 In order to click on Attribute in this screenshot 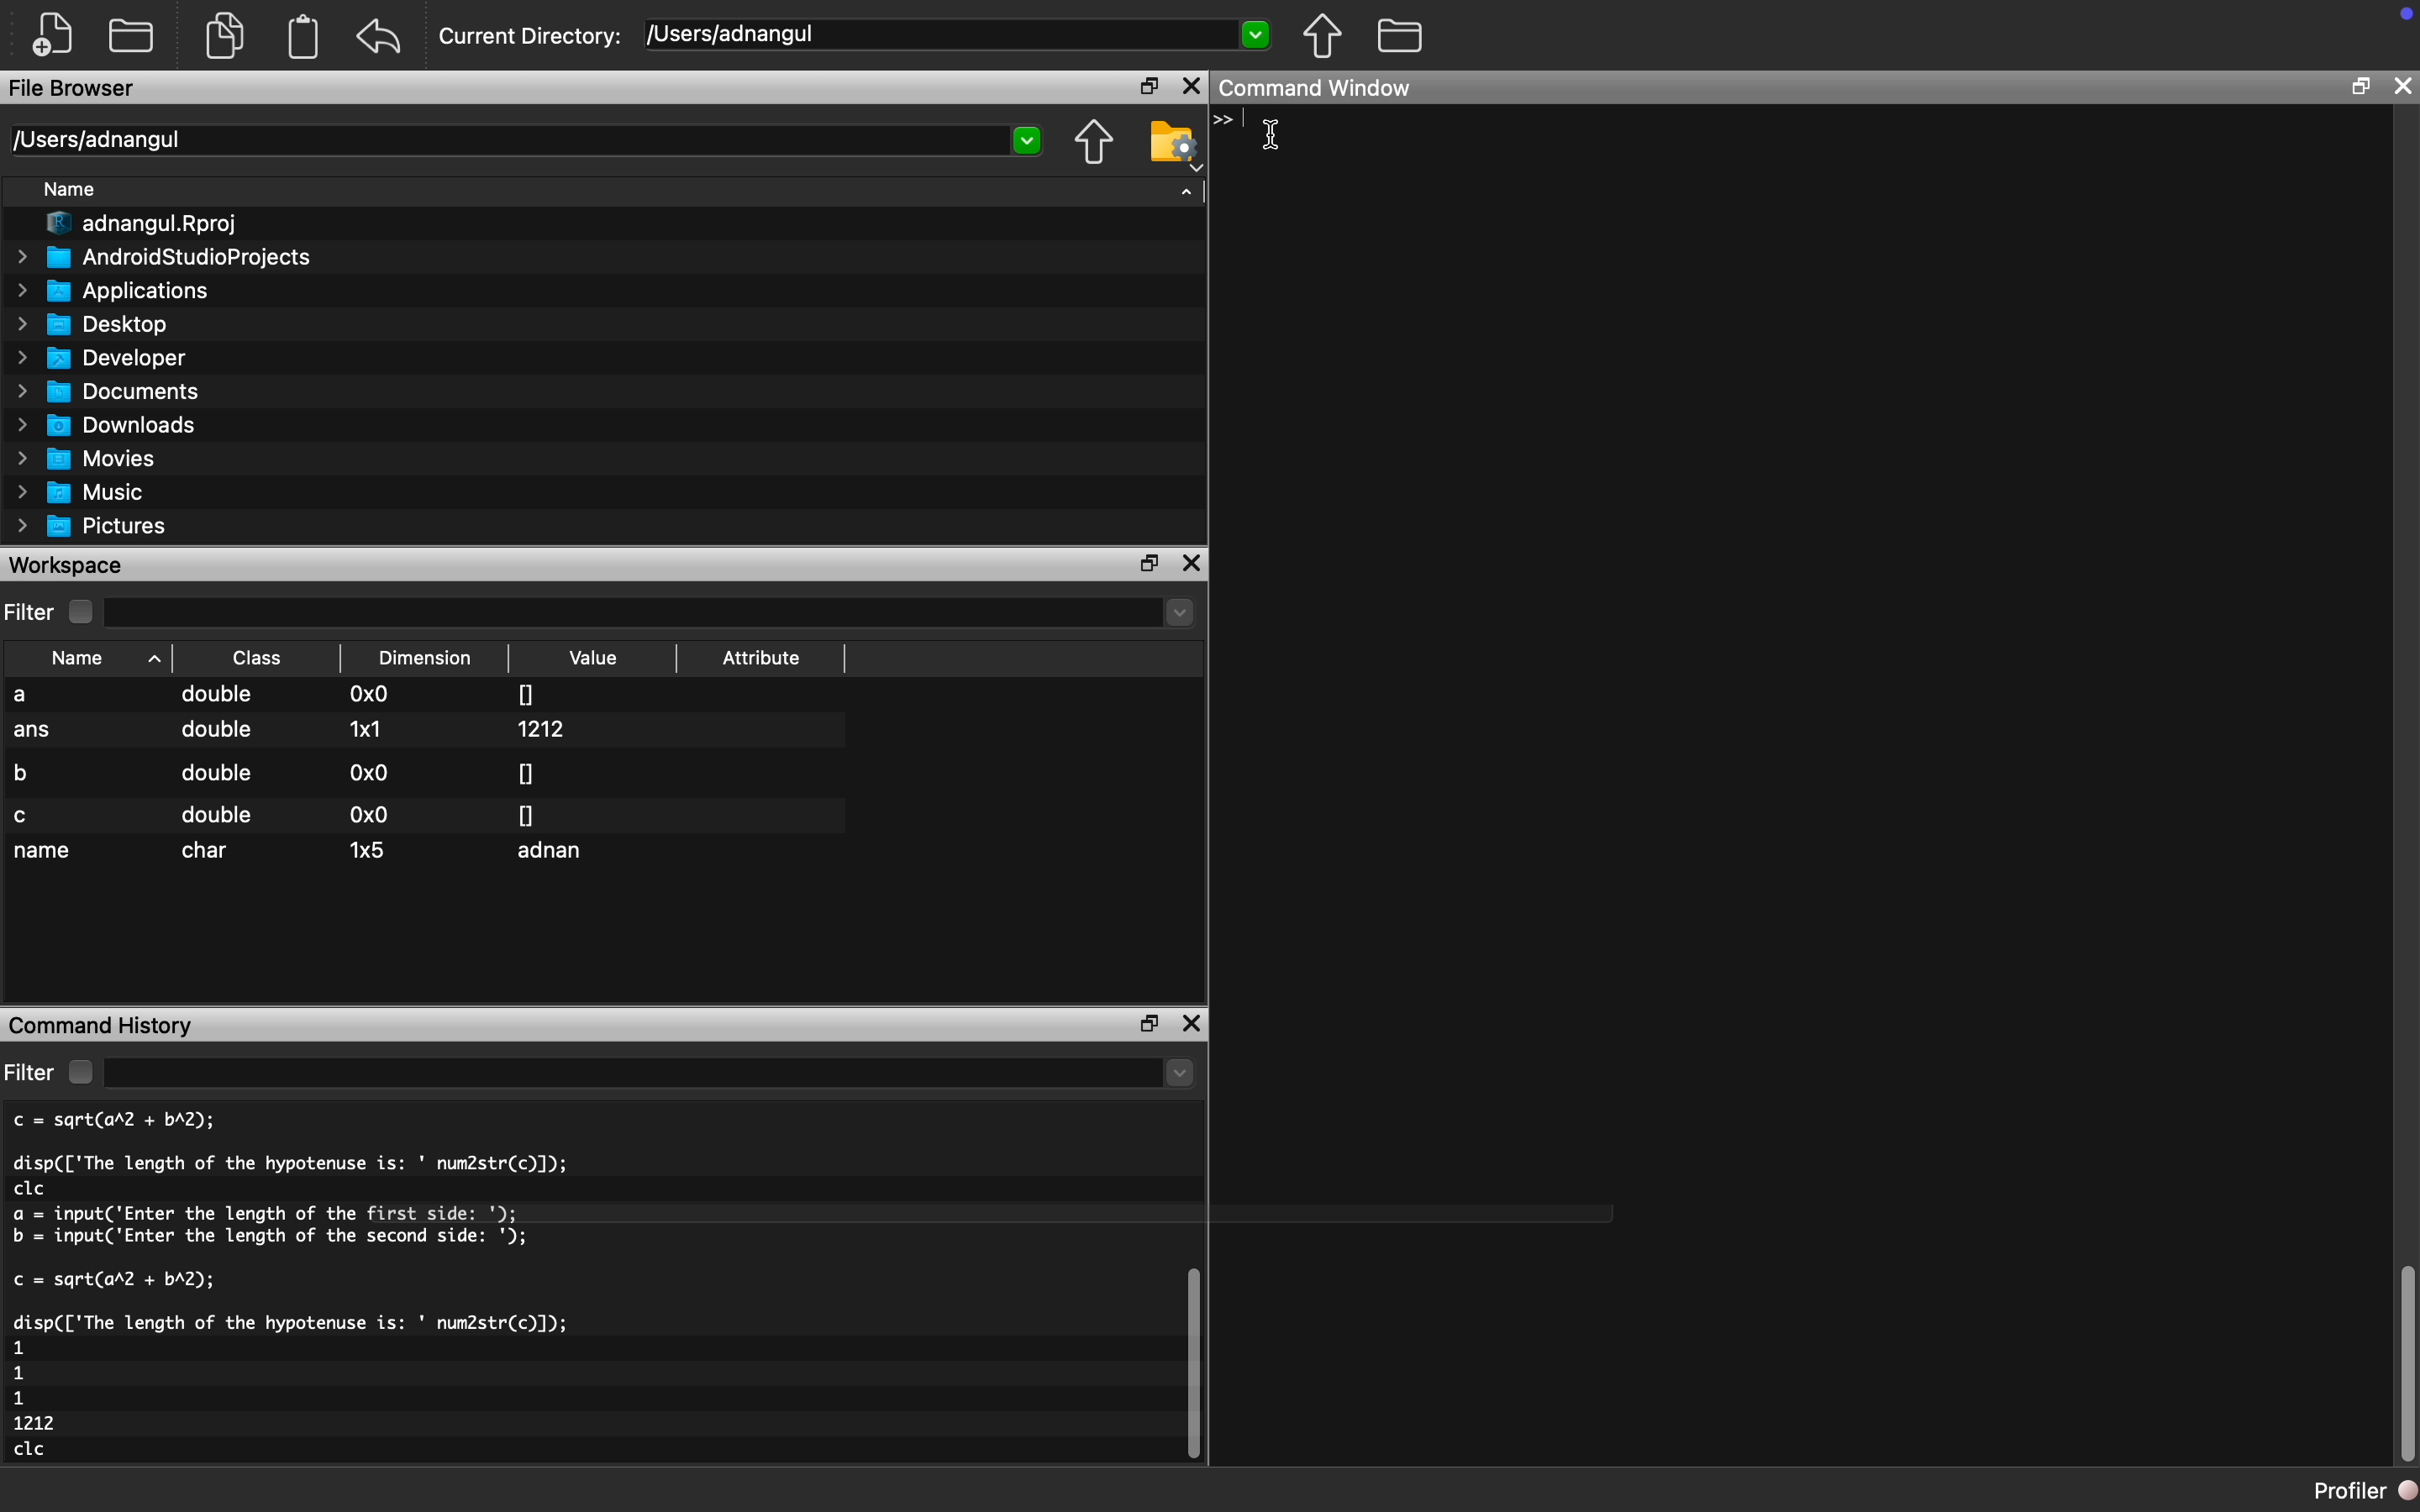, I will do `click(762, 663)`.